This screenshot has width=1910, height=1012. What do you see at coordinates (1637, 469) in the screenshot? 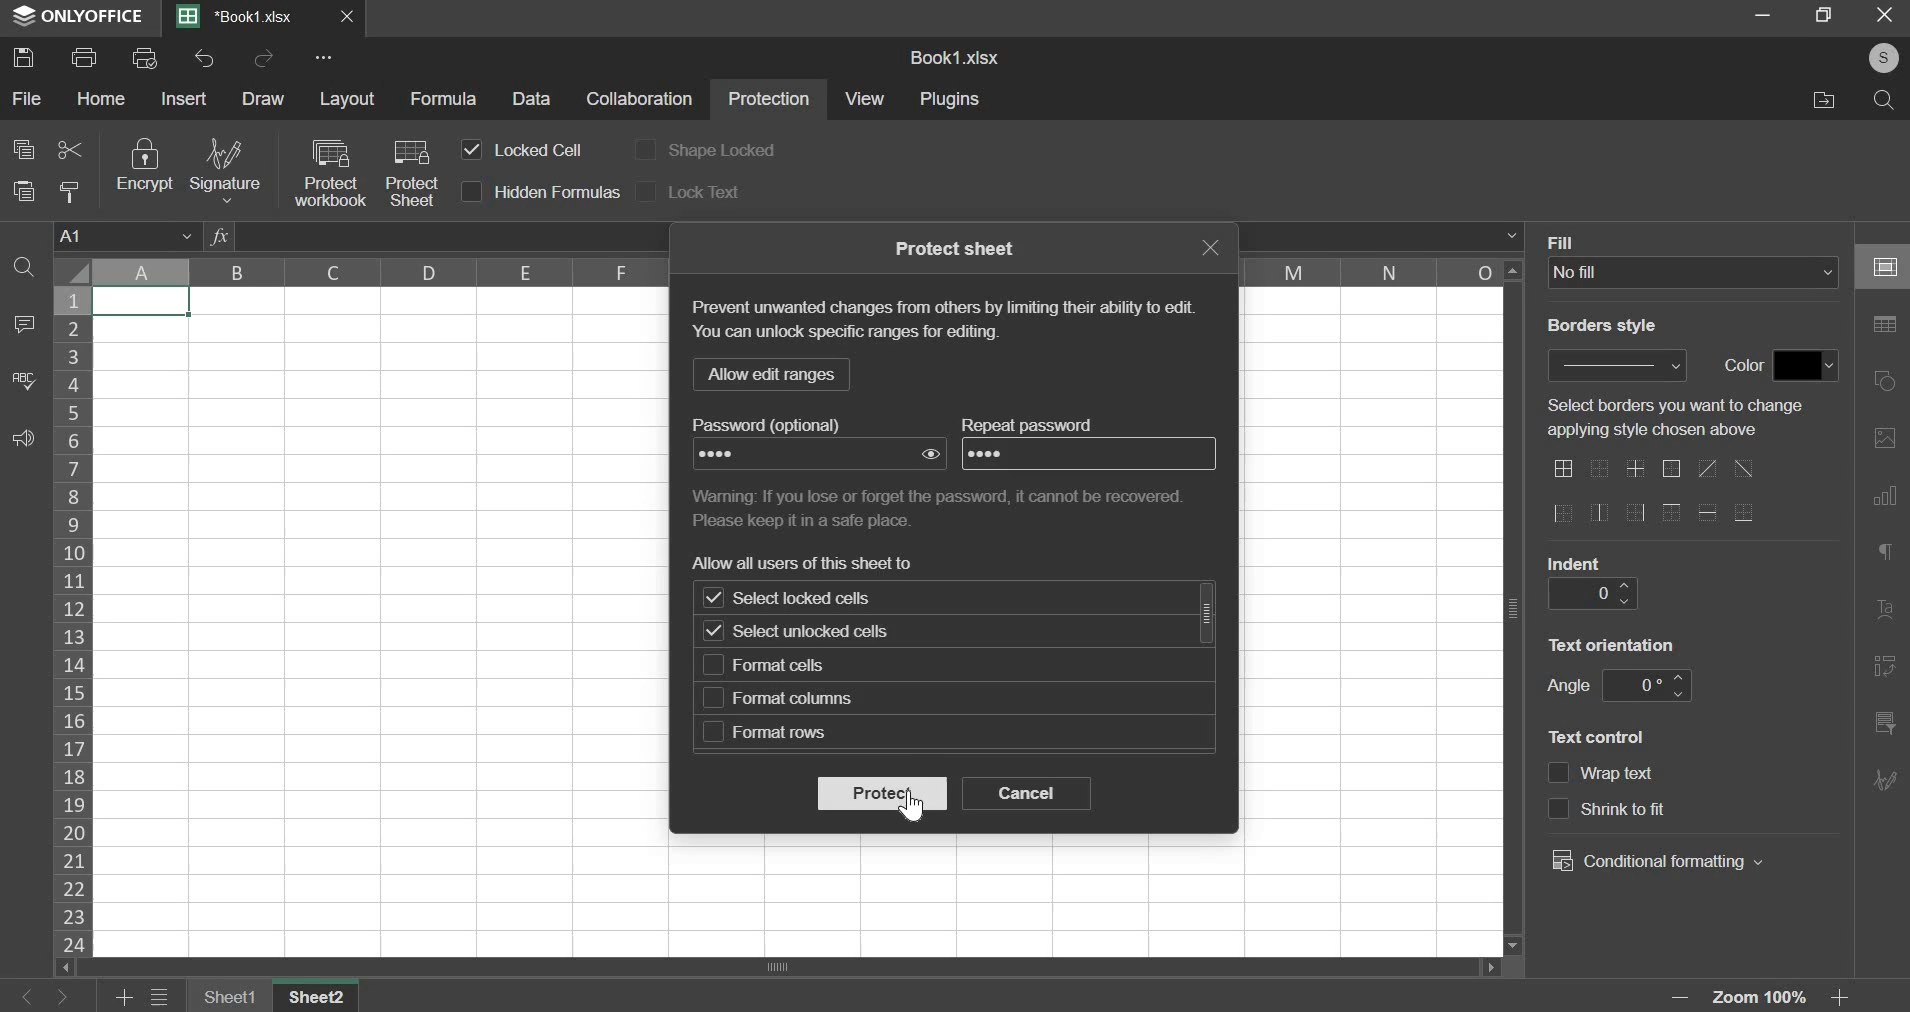
I see `border options` at bounding box center [1637, 469].